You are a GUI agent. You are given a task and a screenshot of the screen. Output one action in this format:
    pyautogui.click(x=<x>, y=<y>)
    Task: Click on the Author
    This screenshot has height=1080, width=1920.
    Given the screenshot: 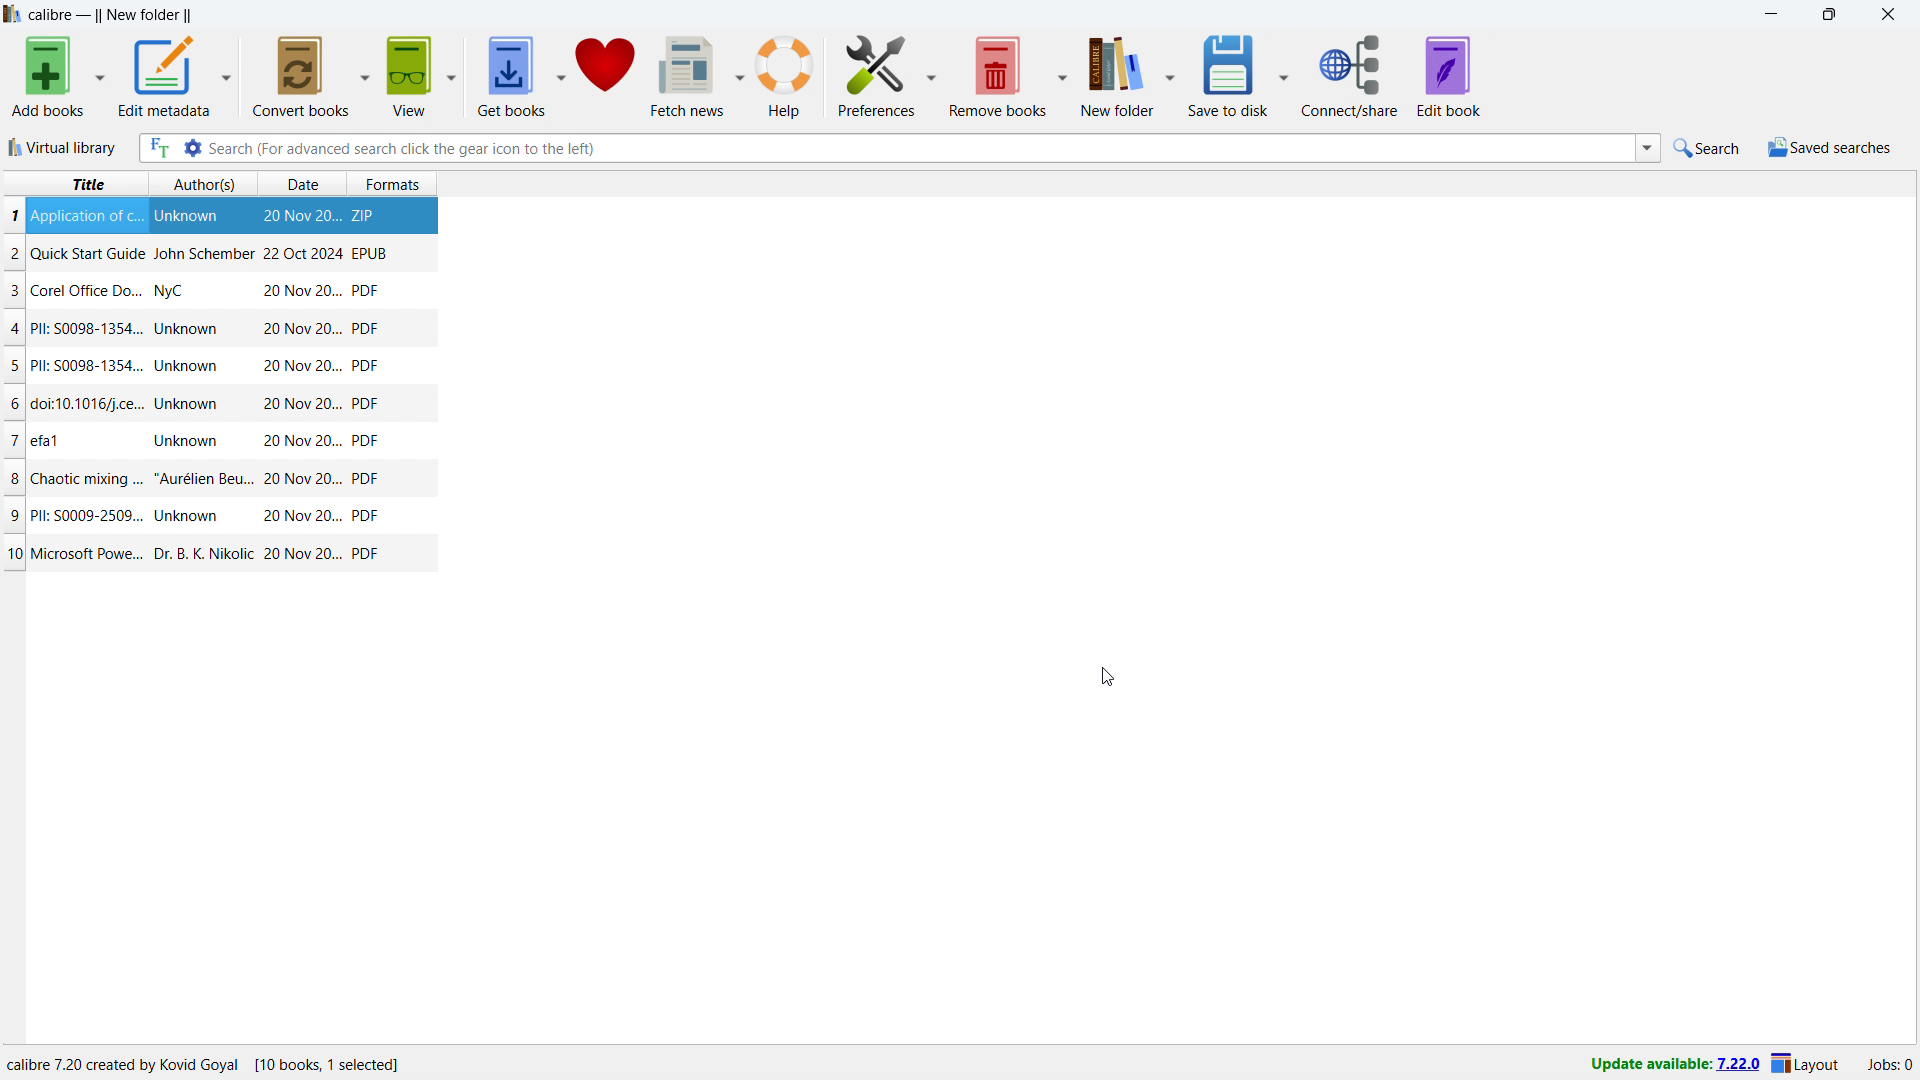 What is the action you would take?
    pyautogui.click(x=184, y=217)
    